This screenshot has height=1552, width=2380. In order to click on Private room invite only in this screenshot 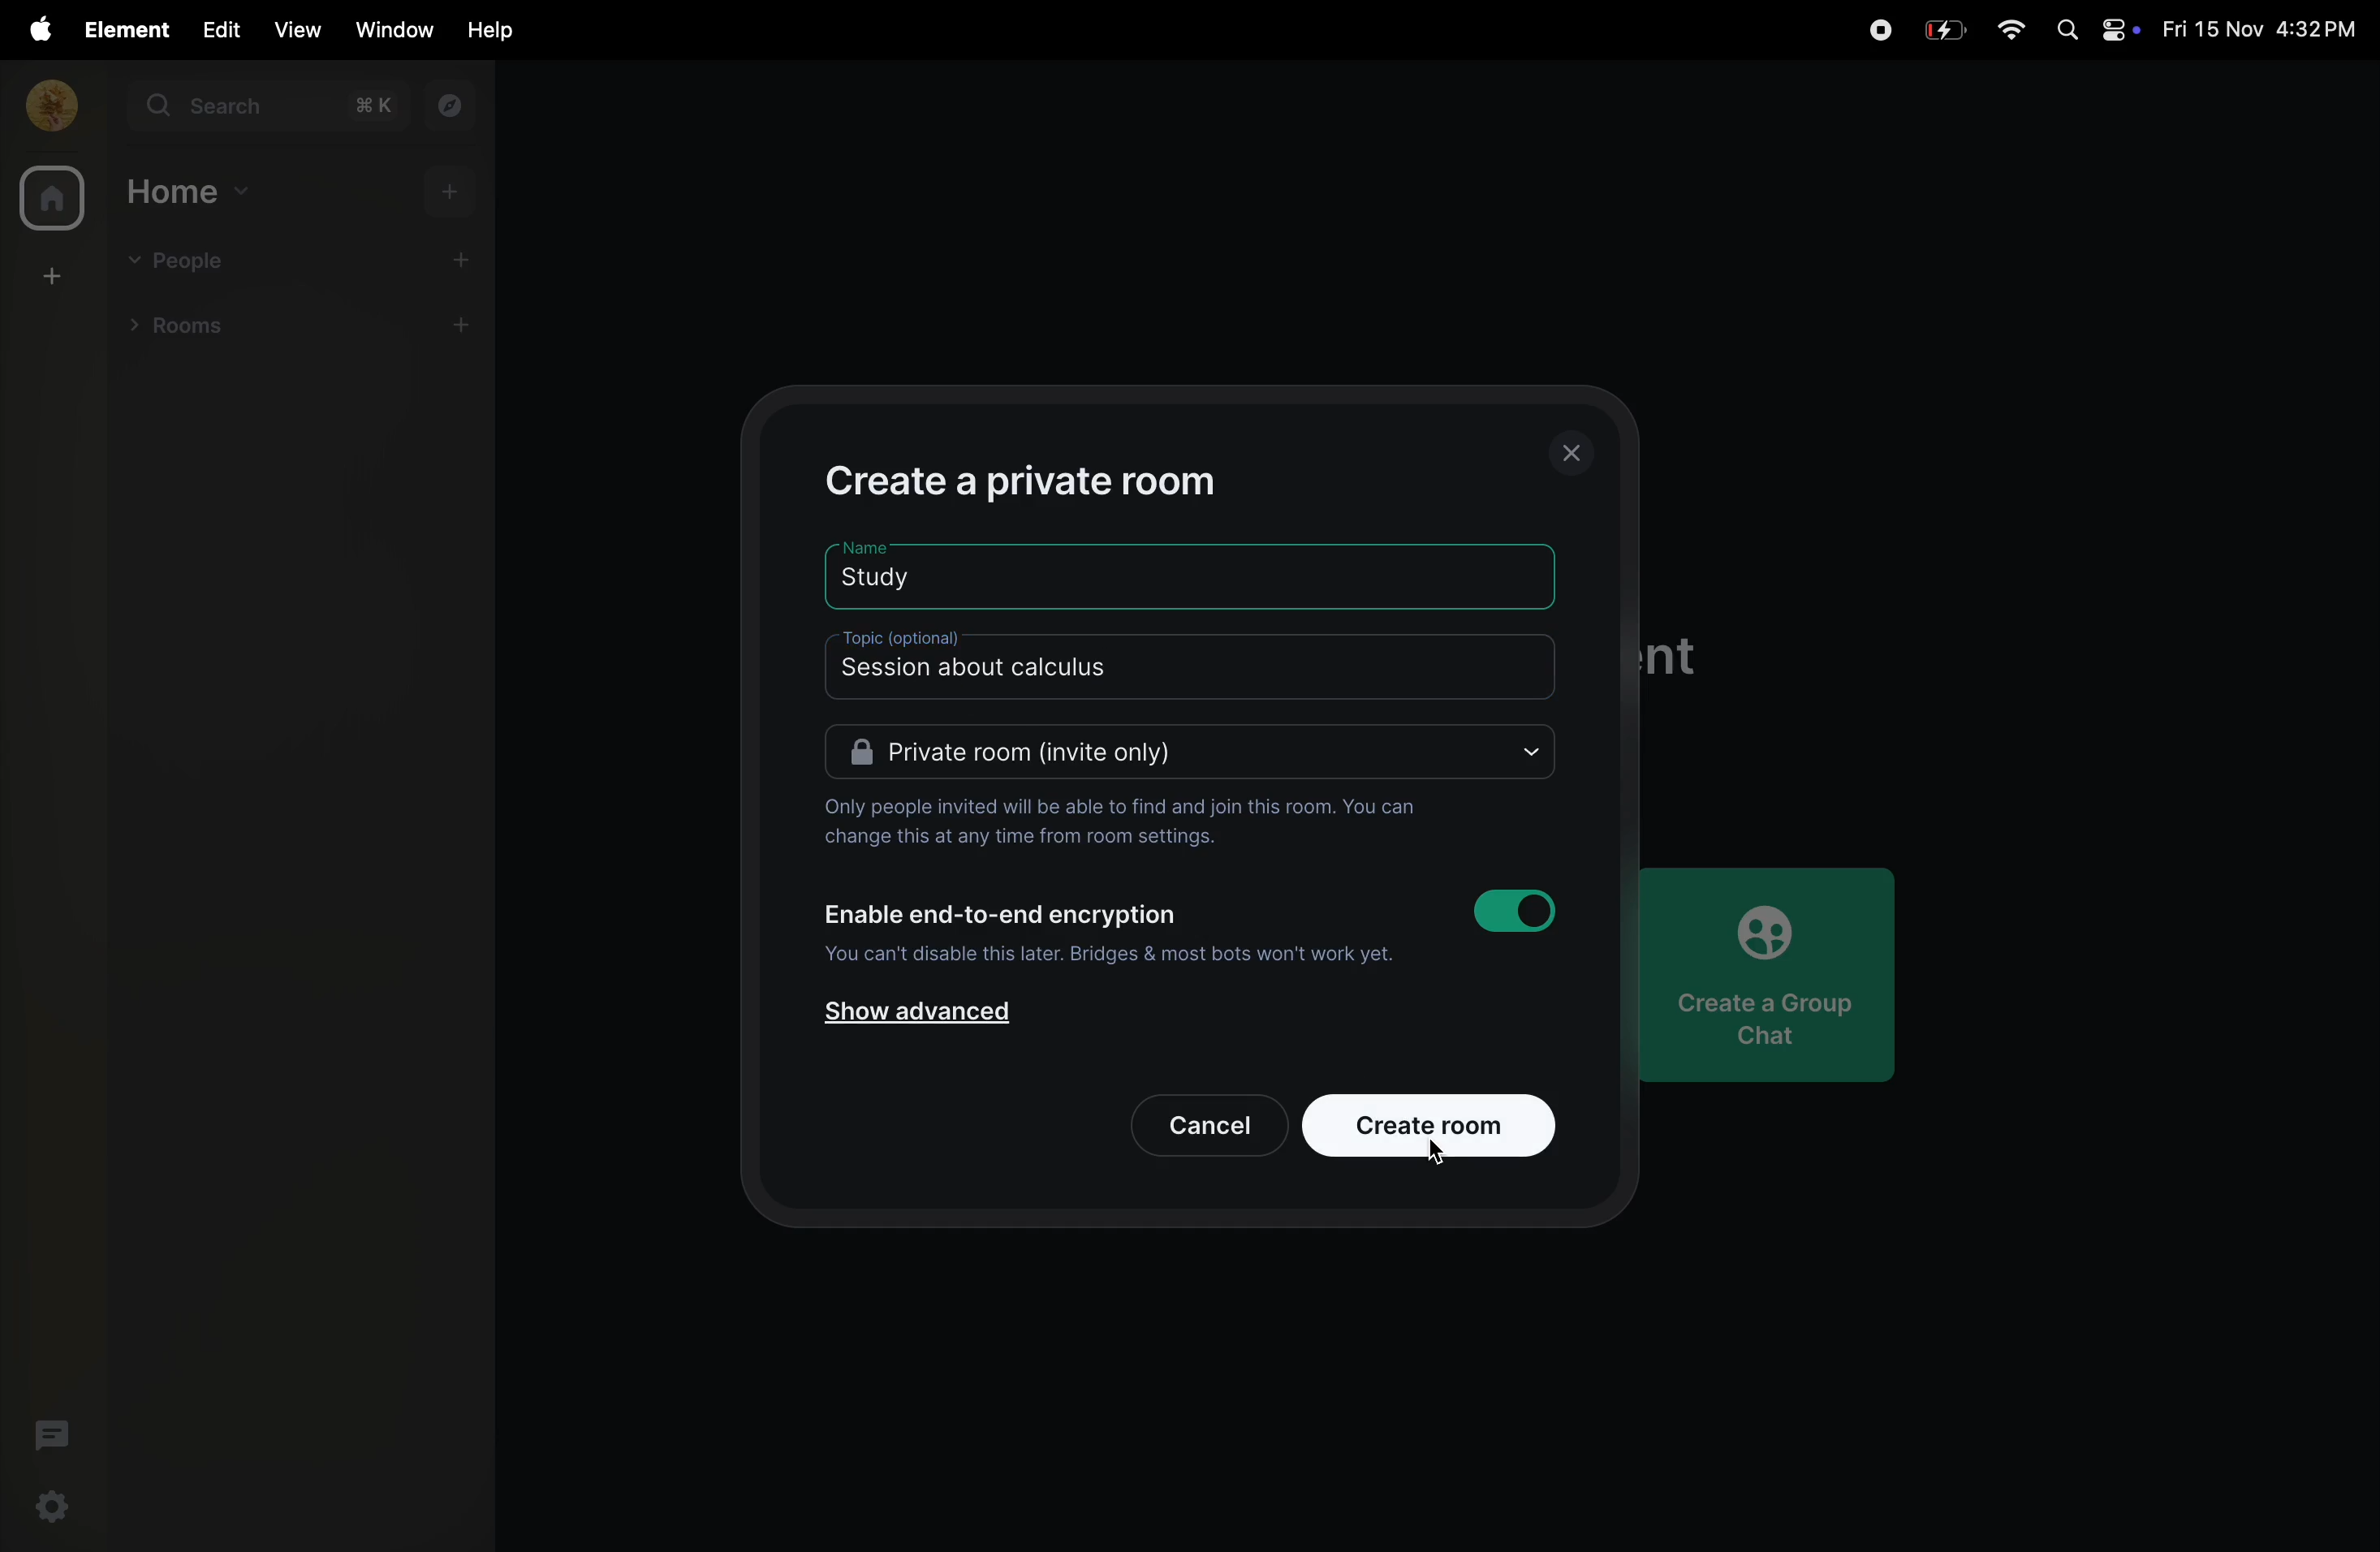, I will do `click(1192, 754)`.